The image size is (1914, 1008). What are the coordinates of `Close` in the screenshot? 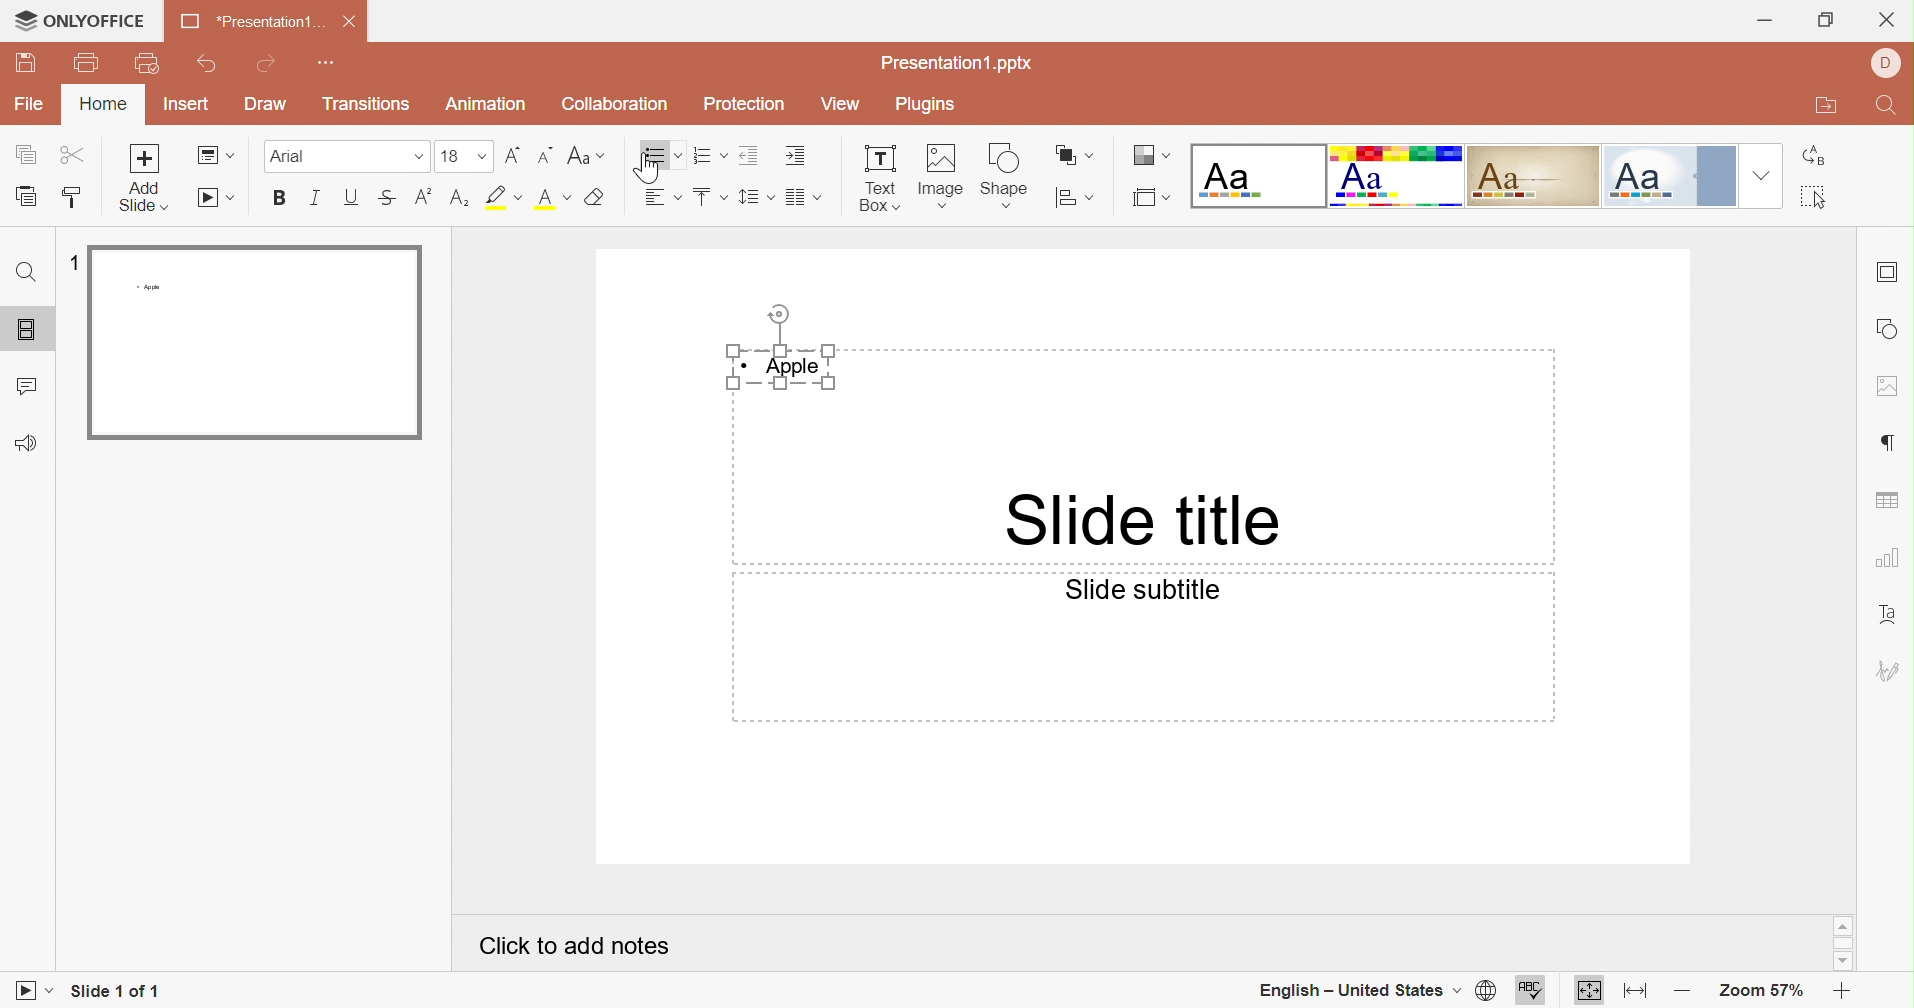 It's located at (1888, 18).